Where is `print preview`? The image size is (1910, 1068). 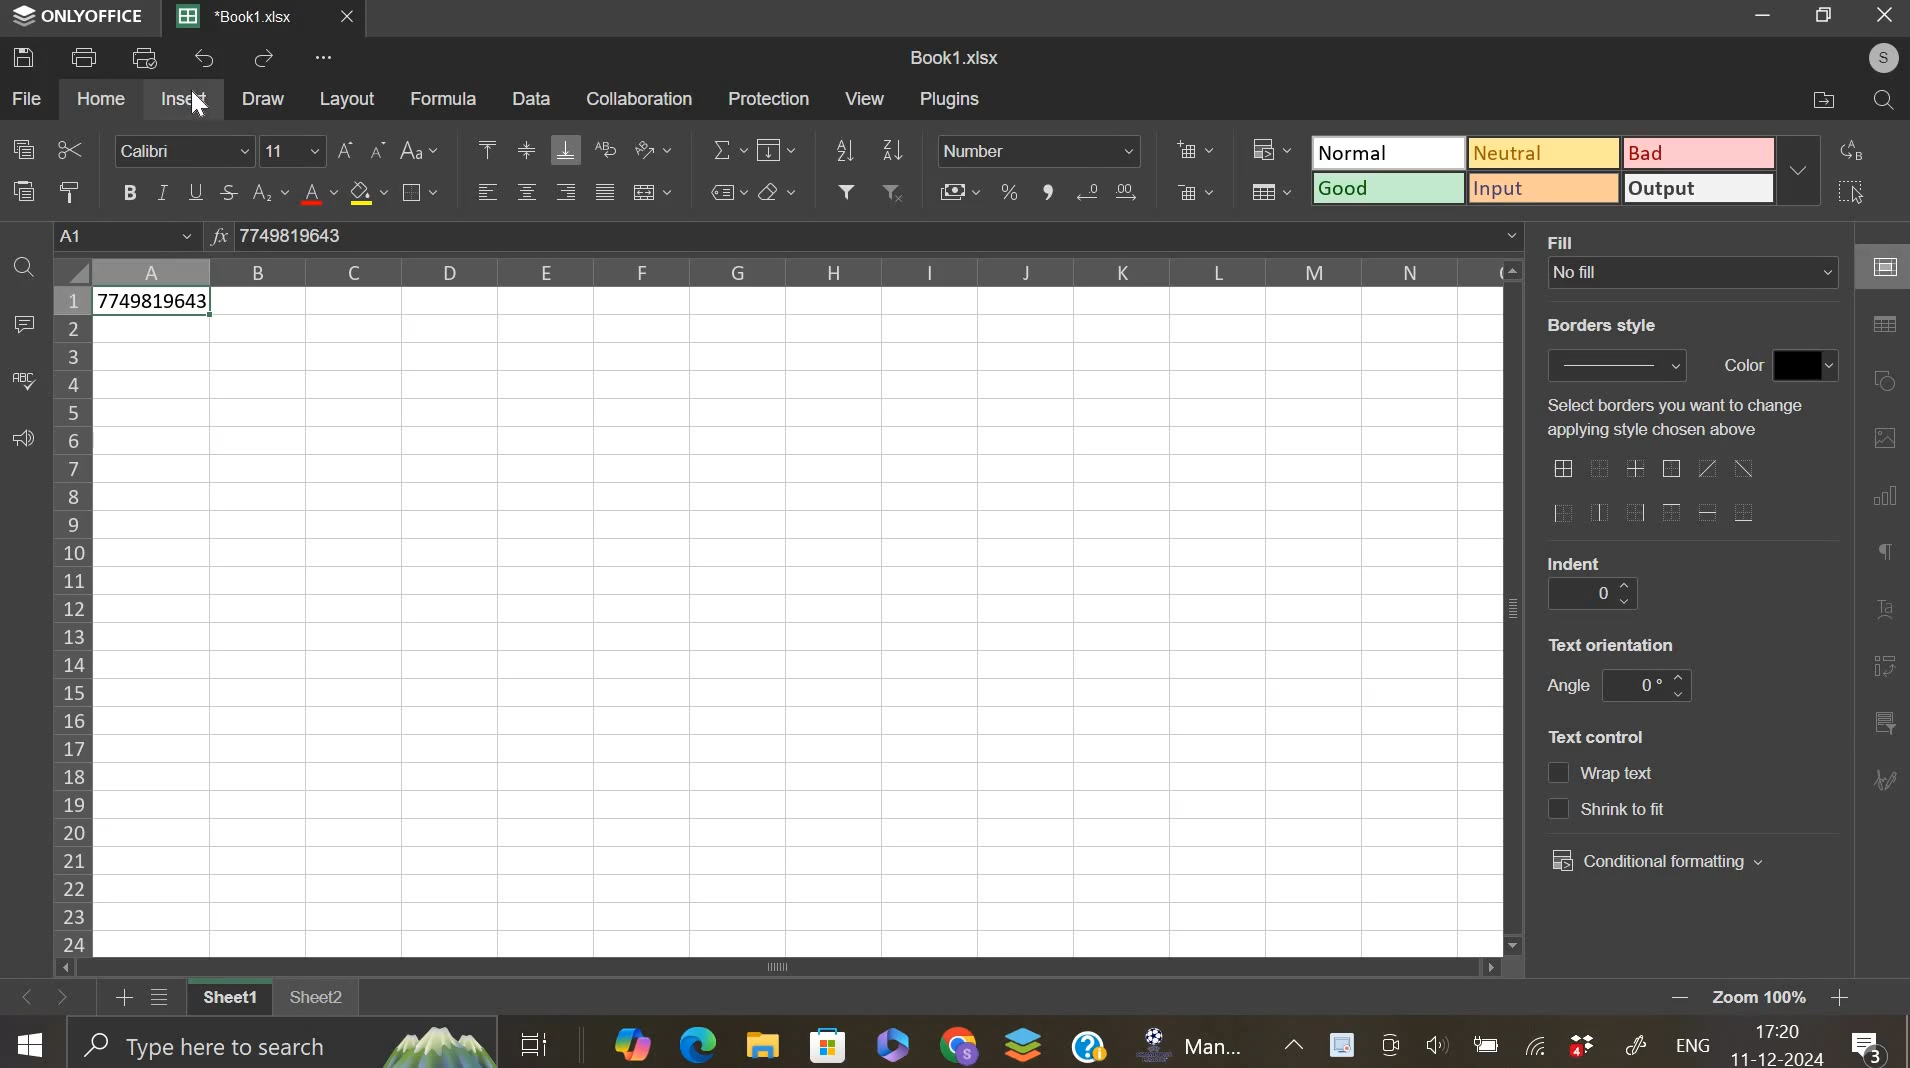 print preview is located at coordinates (145, 57).